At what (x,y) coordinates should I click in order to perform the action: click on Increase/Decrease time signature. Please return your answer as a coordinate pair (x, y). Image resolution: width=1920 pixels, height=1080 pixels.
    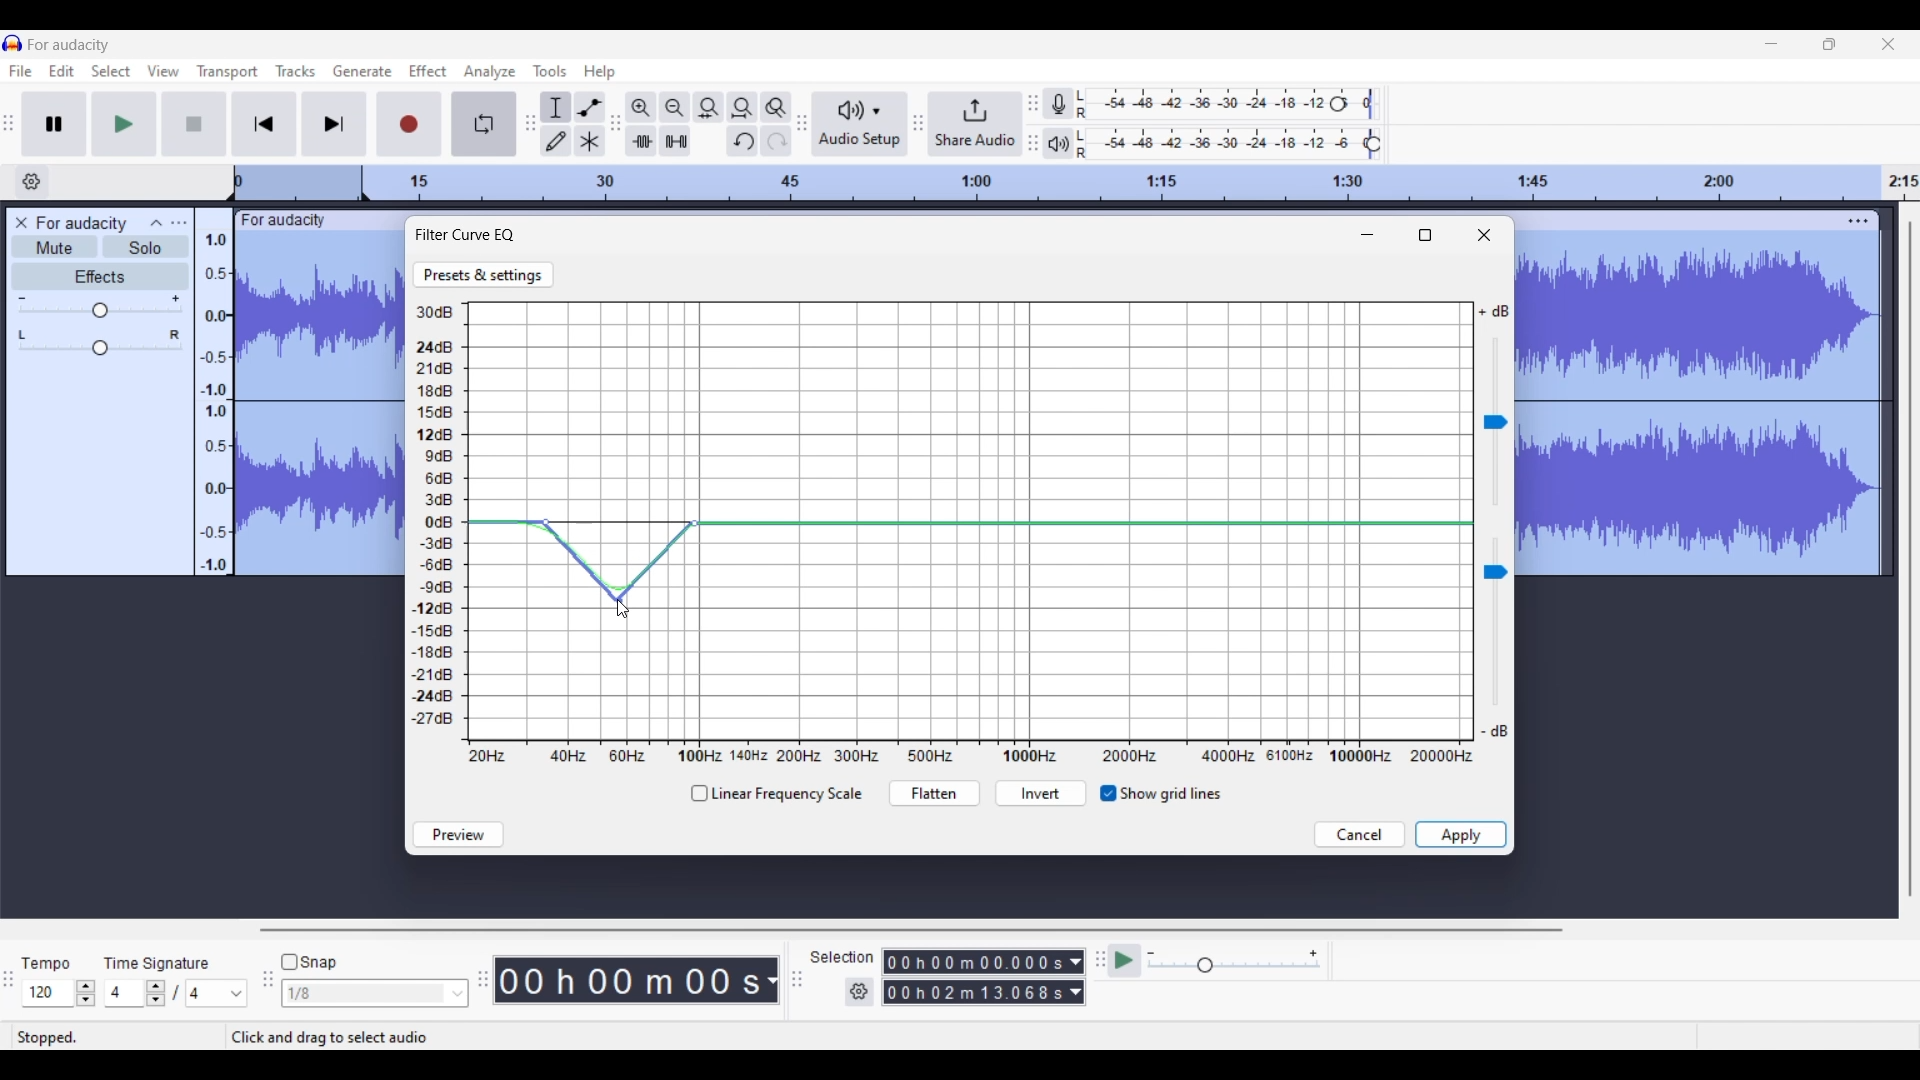
    Looking at the image, I should click on (156, 993).